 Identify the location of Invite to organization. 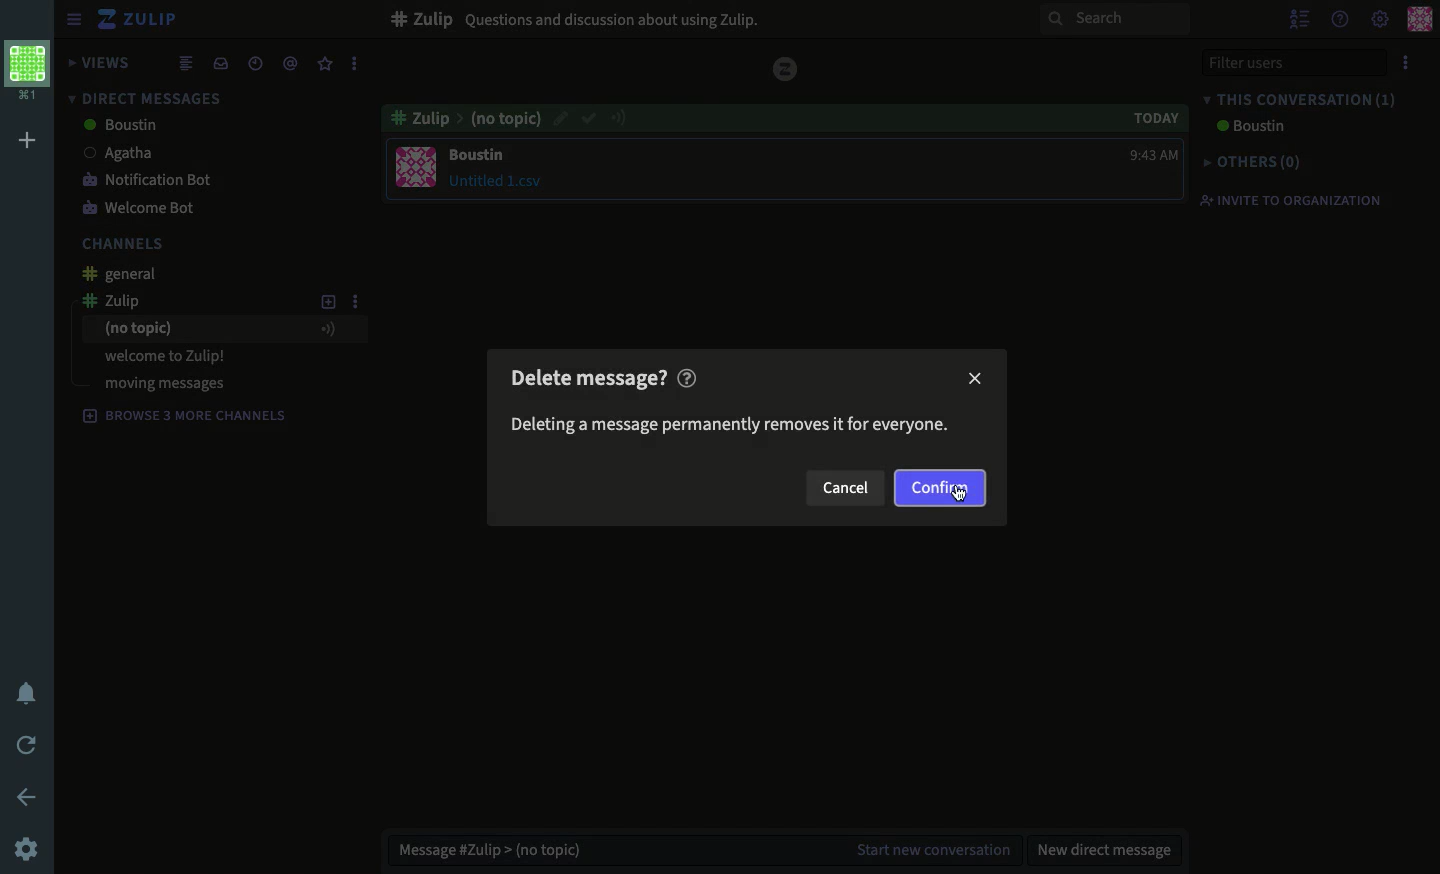
(1300, 202).